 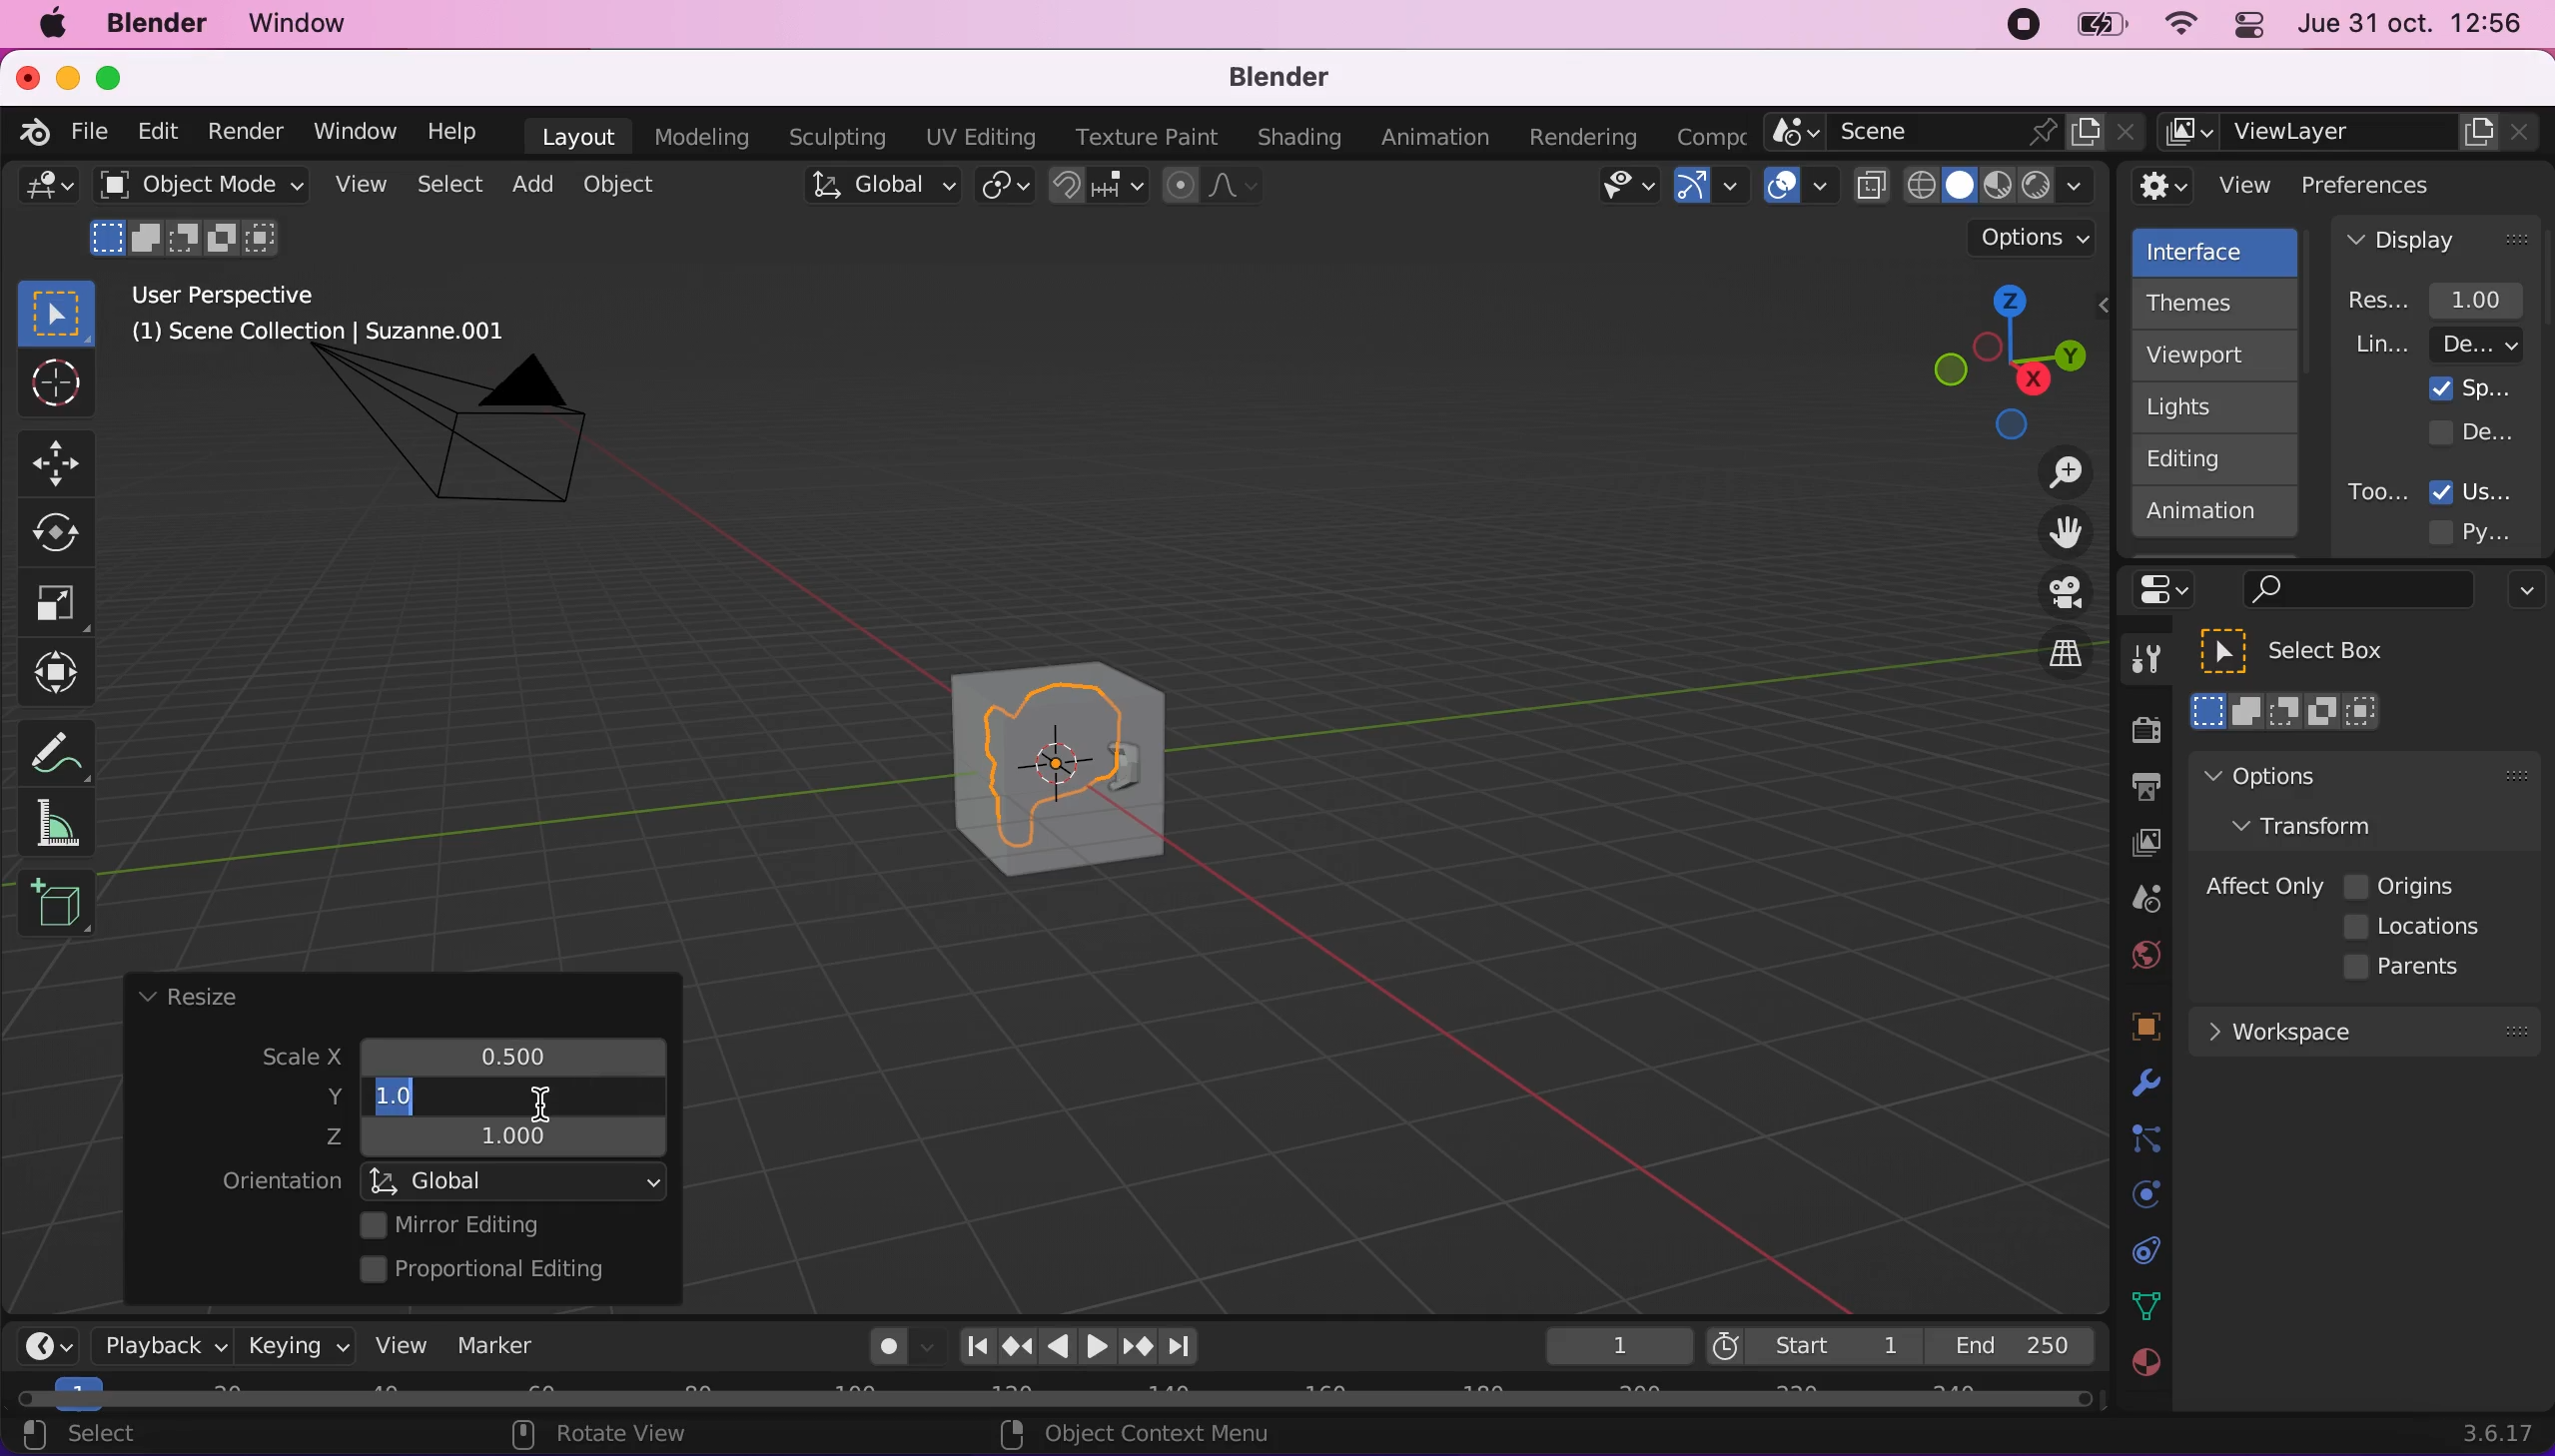 What do you see at coordinates (1811, 1345) in the screenshot?
I see `start 1` at bounding box center [1811, 1345].